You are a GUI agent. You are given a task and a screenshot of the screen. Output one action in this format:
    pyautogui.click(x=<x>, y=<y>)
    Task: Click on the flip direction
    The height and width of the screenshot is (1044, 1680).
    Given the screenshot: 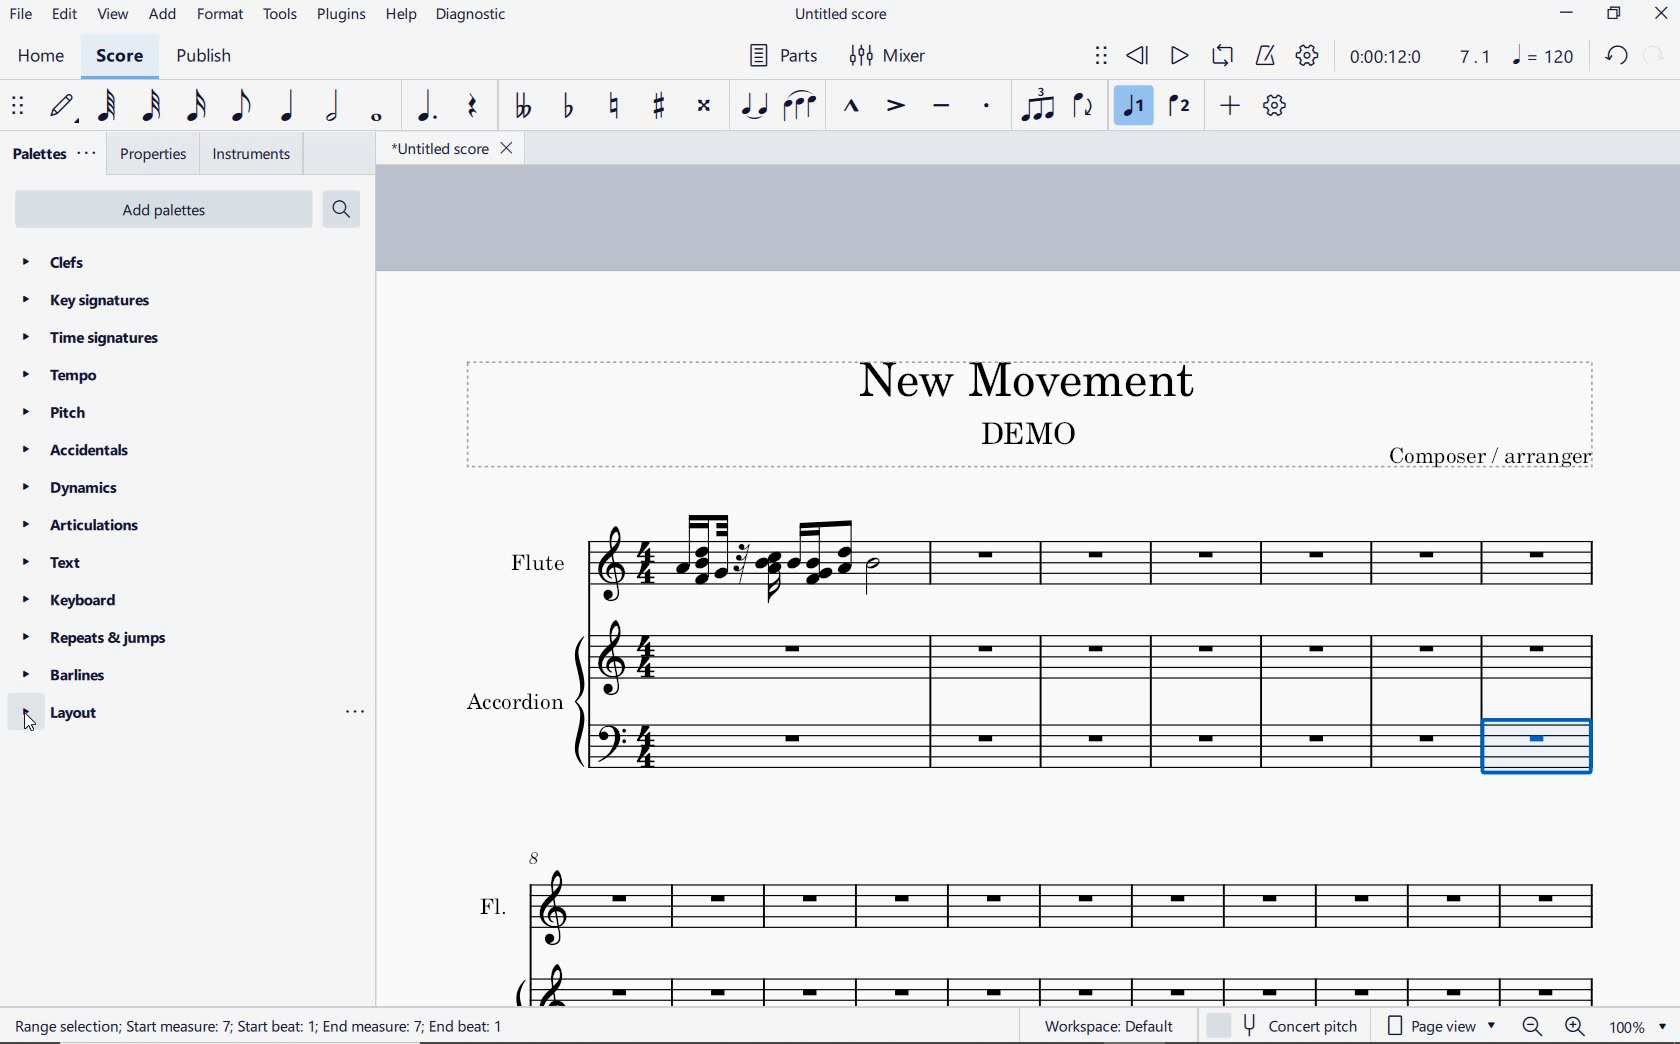 What is the action you would take?
    pyautogui.click(x=1084, y=104)
    